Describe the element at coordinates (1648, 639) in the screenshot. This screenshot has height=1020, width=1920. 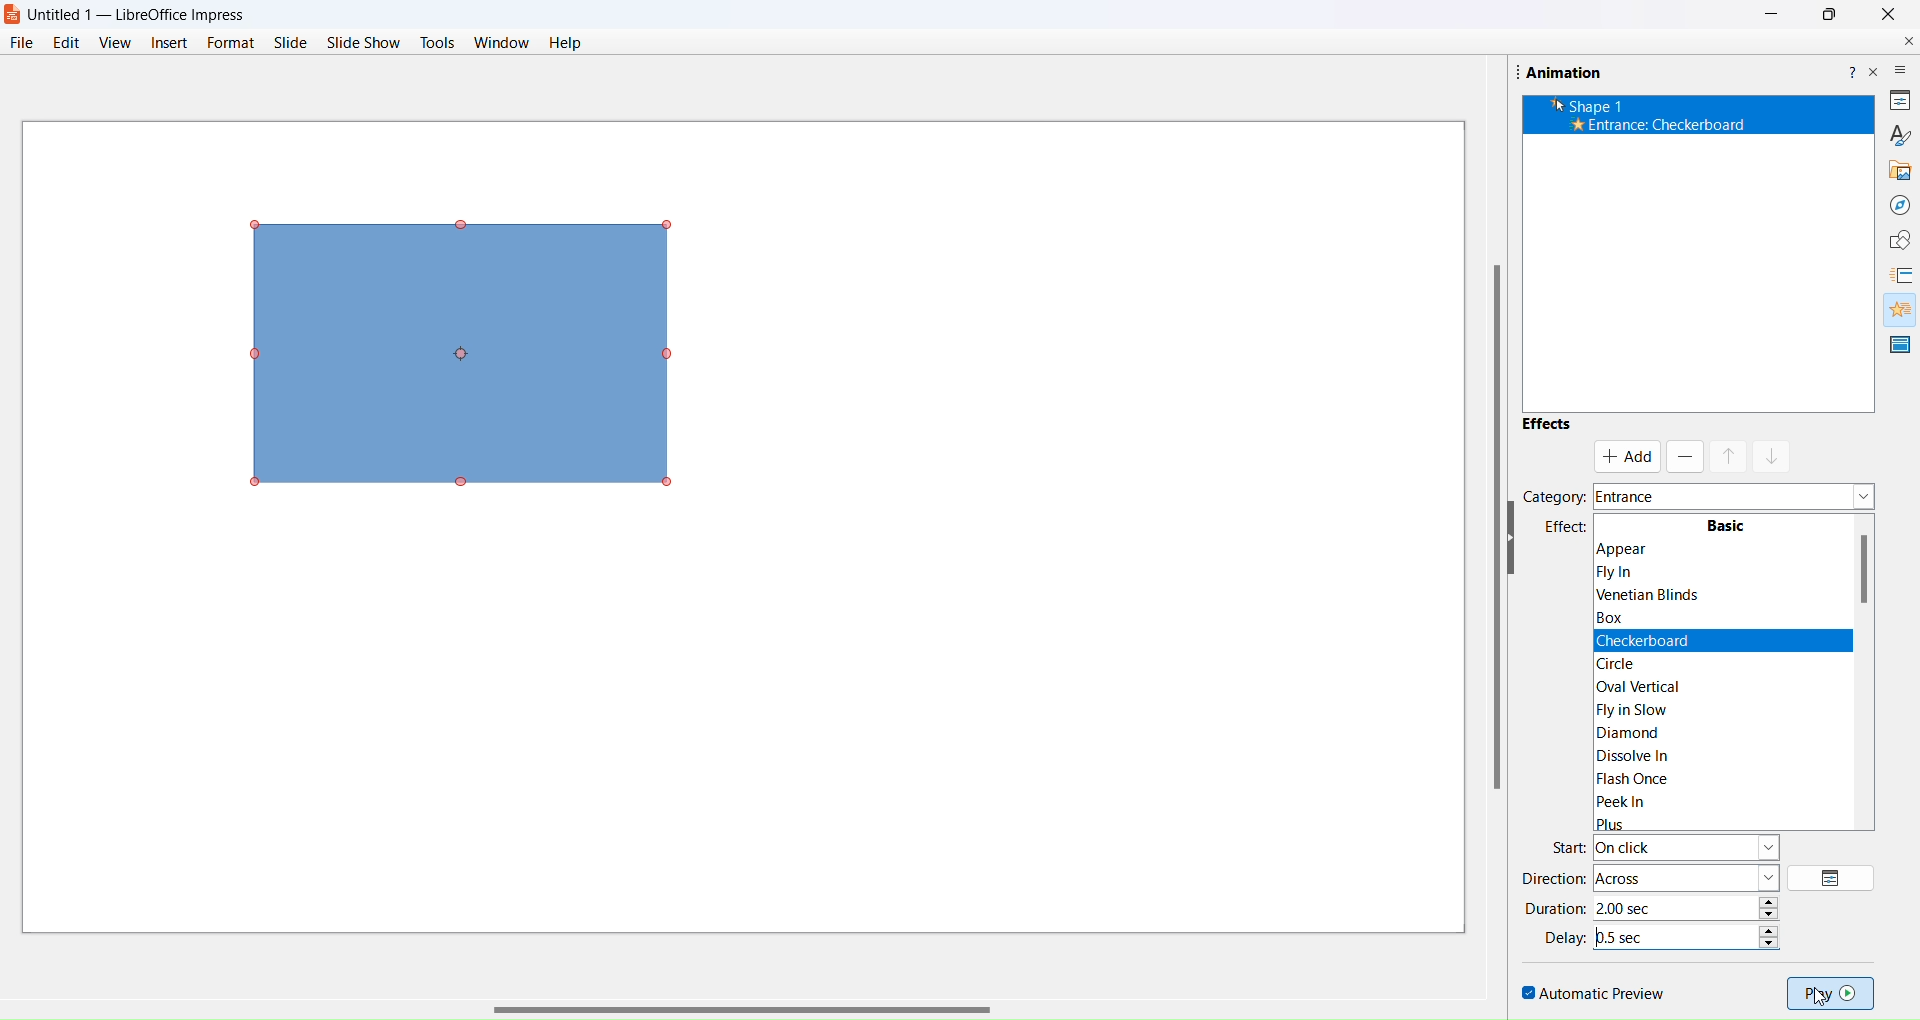
I see `Checkerboard` at that location.